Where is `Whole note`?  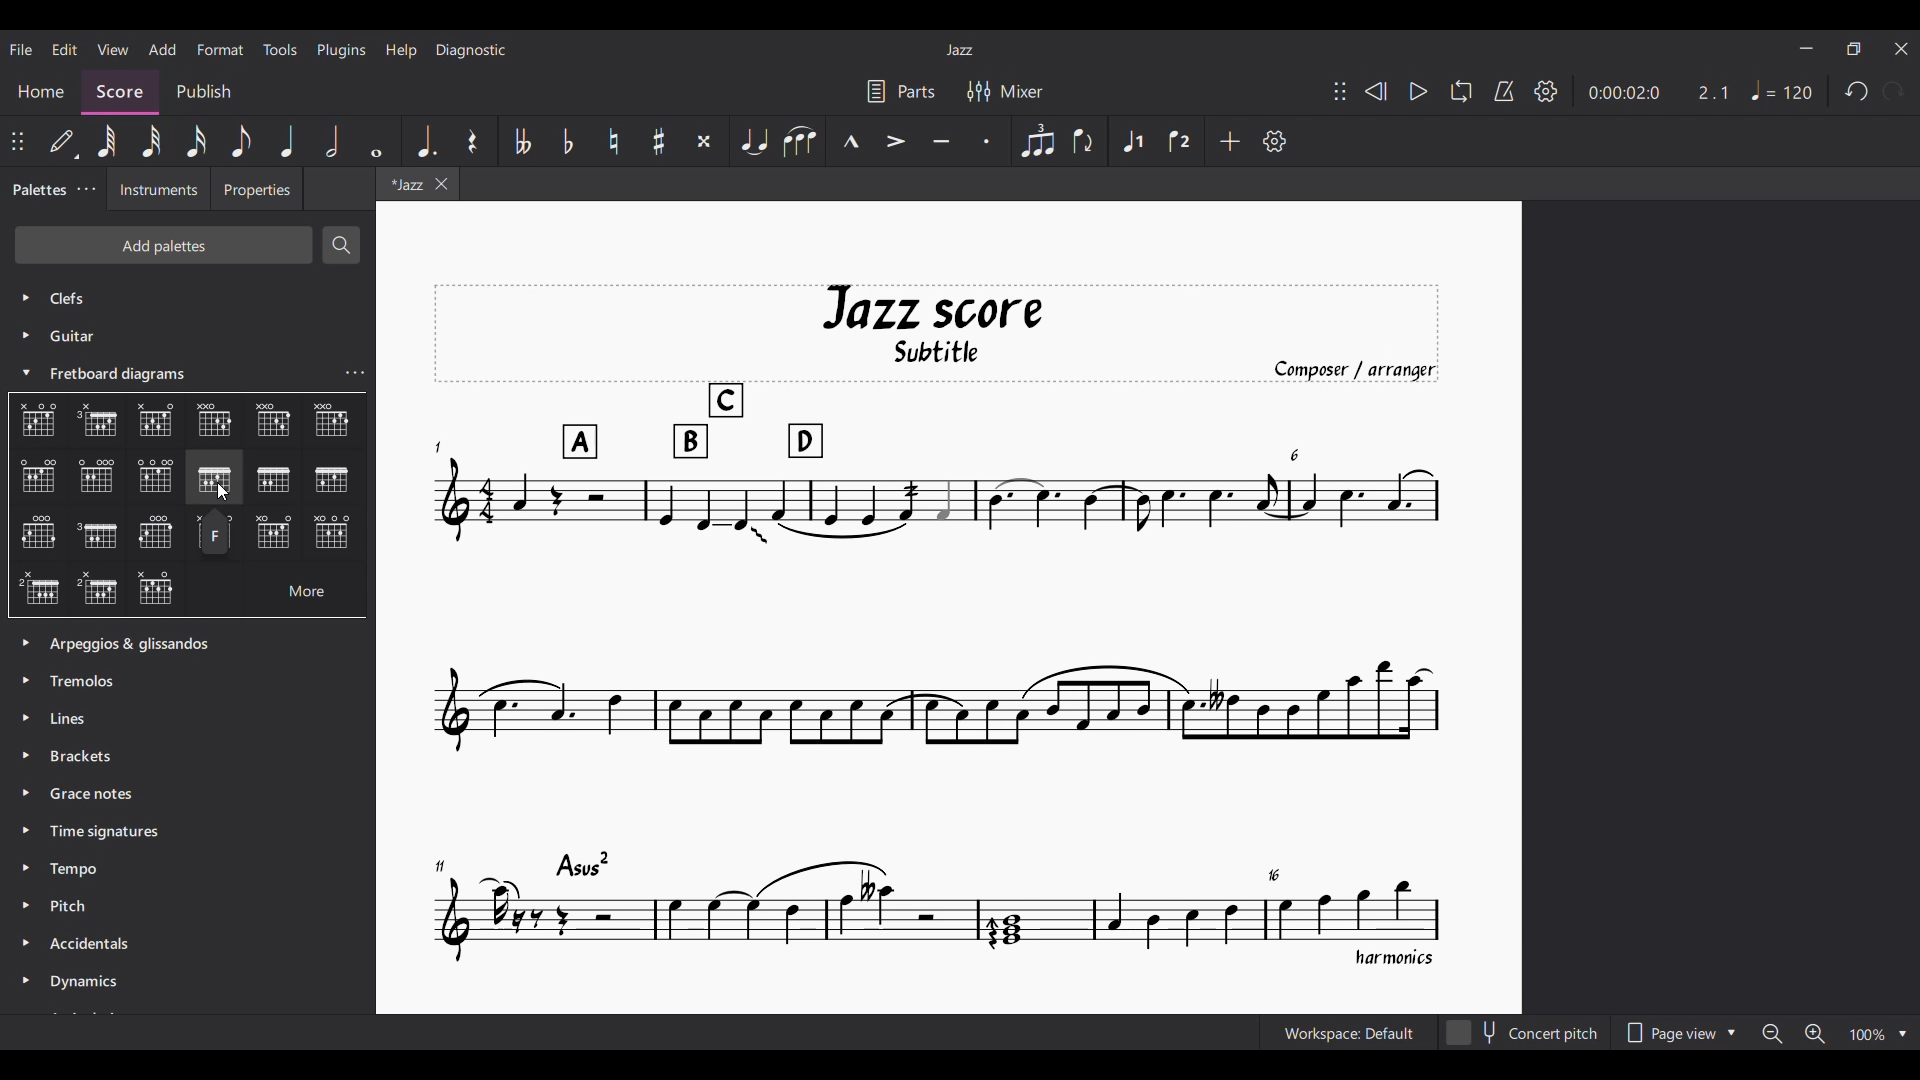 Whole note is located at coordinates (380, 142).